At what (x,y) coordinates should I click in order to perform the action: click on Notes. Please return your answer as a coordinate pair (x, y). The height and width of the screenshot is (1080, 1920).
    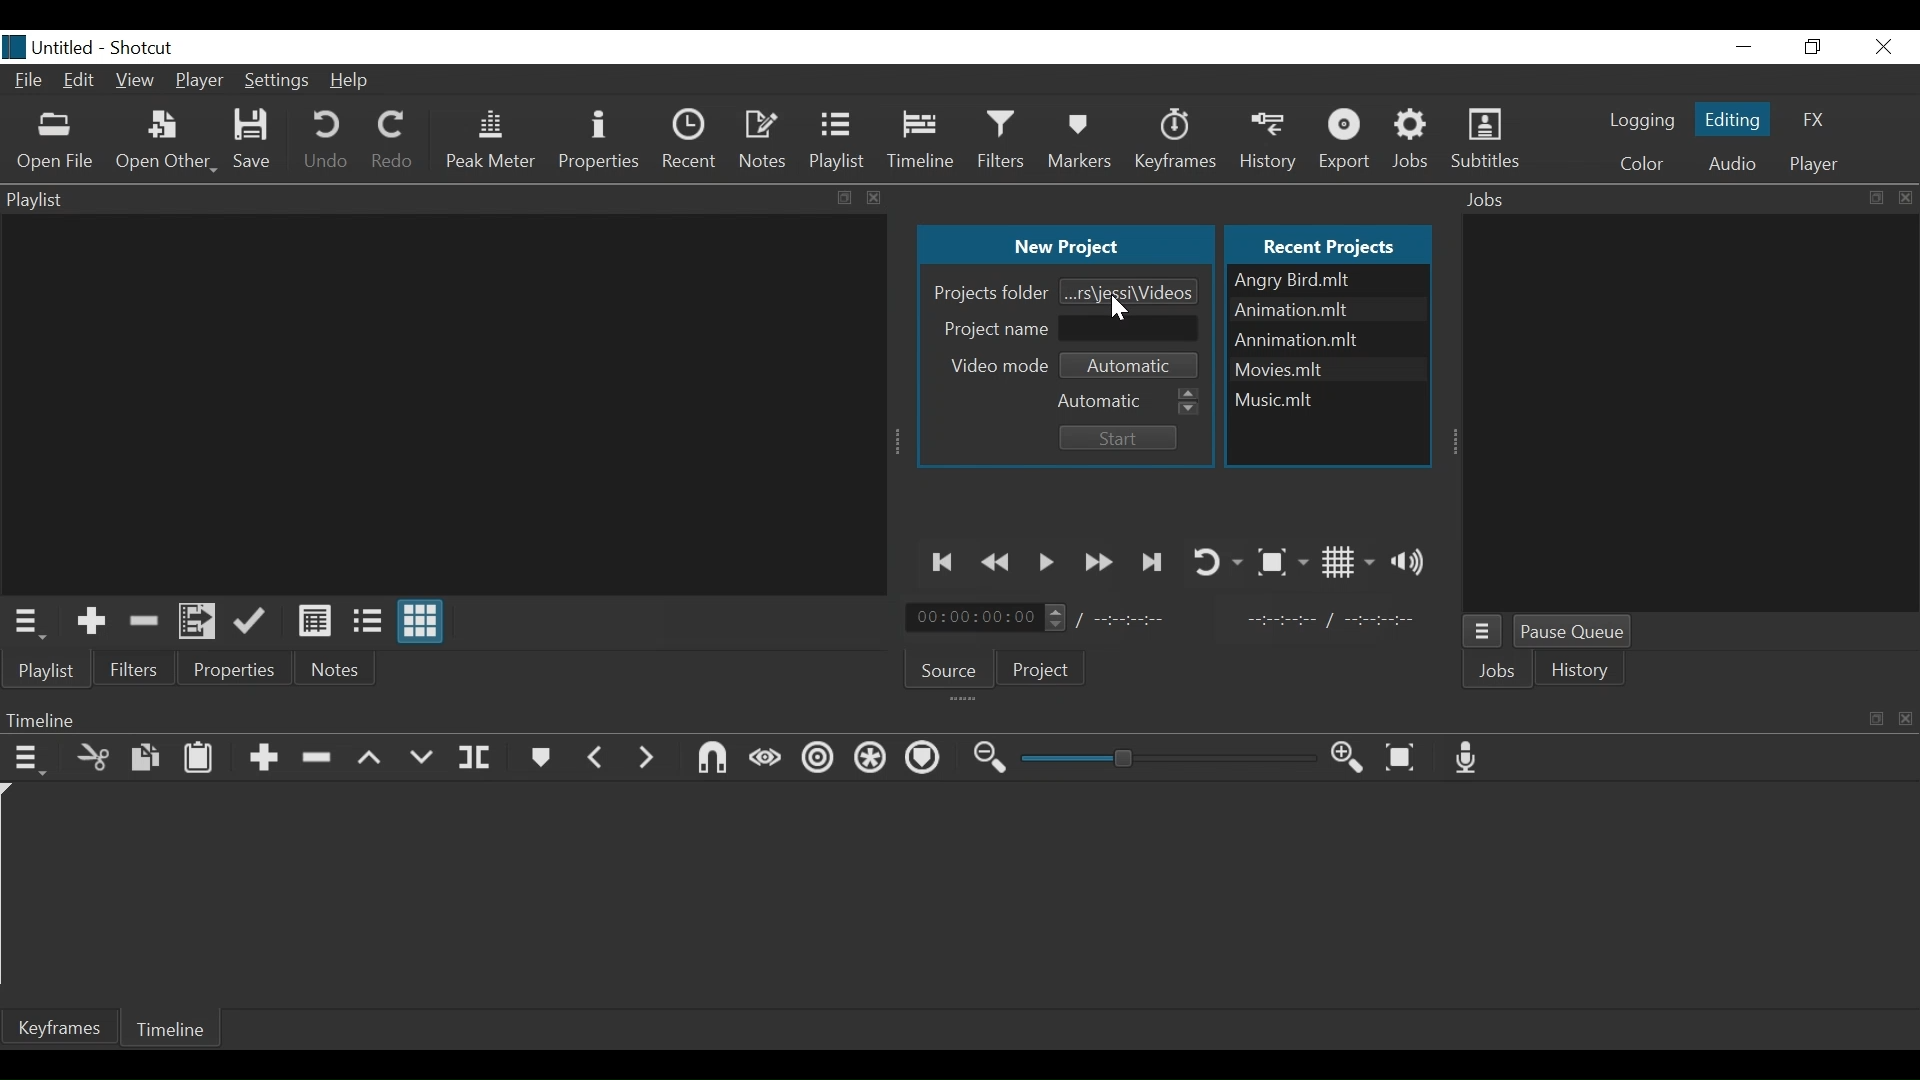
    Looking at the image, I should click on (338, 669).